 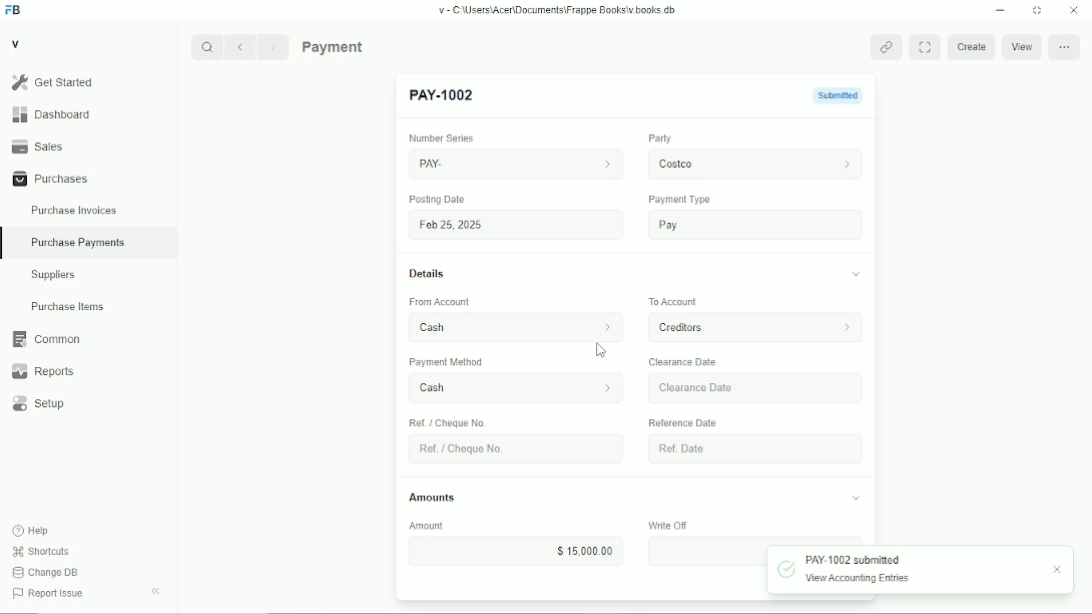 What do you see at coordinates (738, 447) in the screenshot?
I see `Ref Date.` at bounding box center [738, 447].